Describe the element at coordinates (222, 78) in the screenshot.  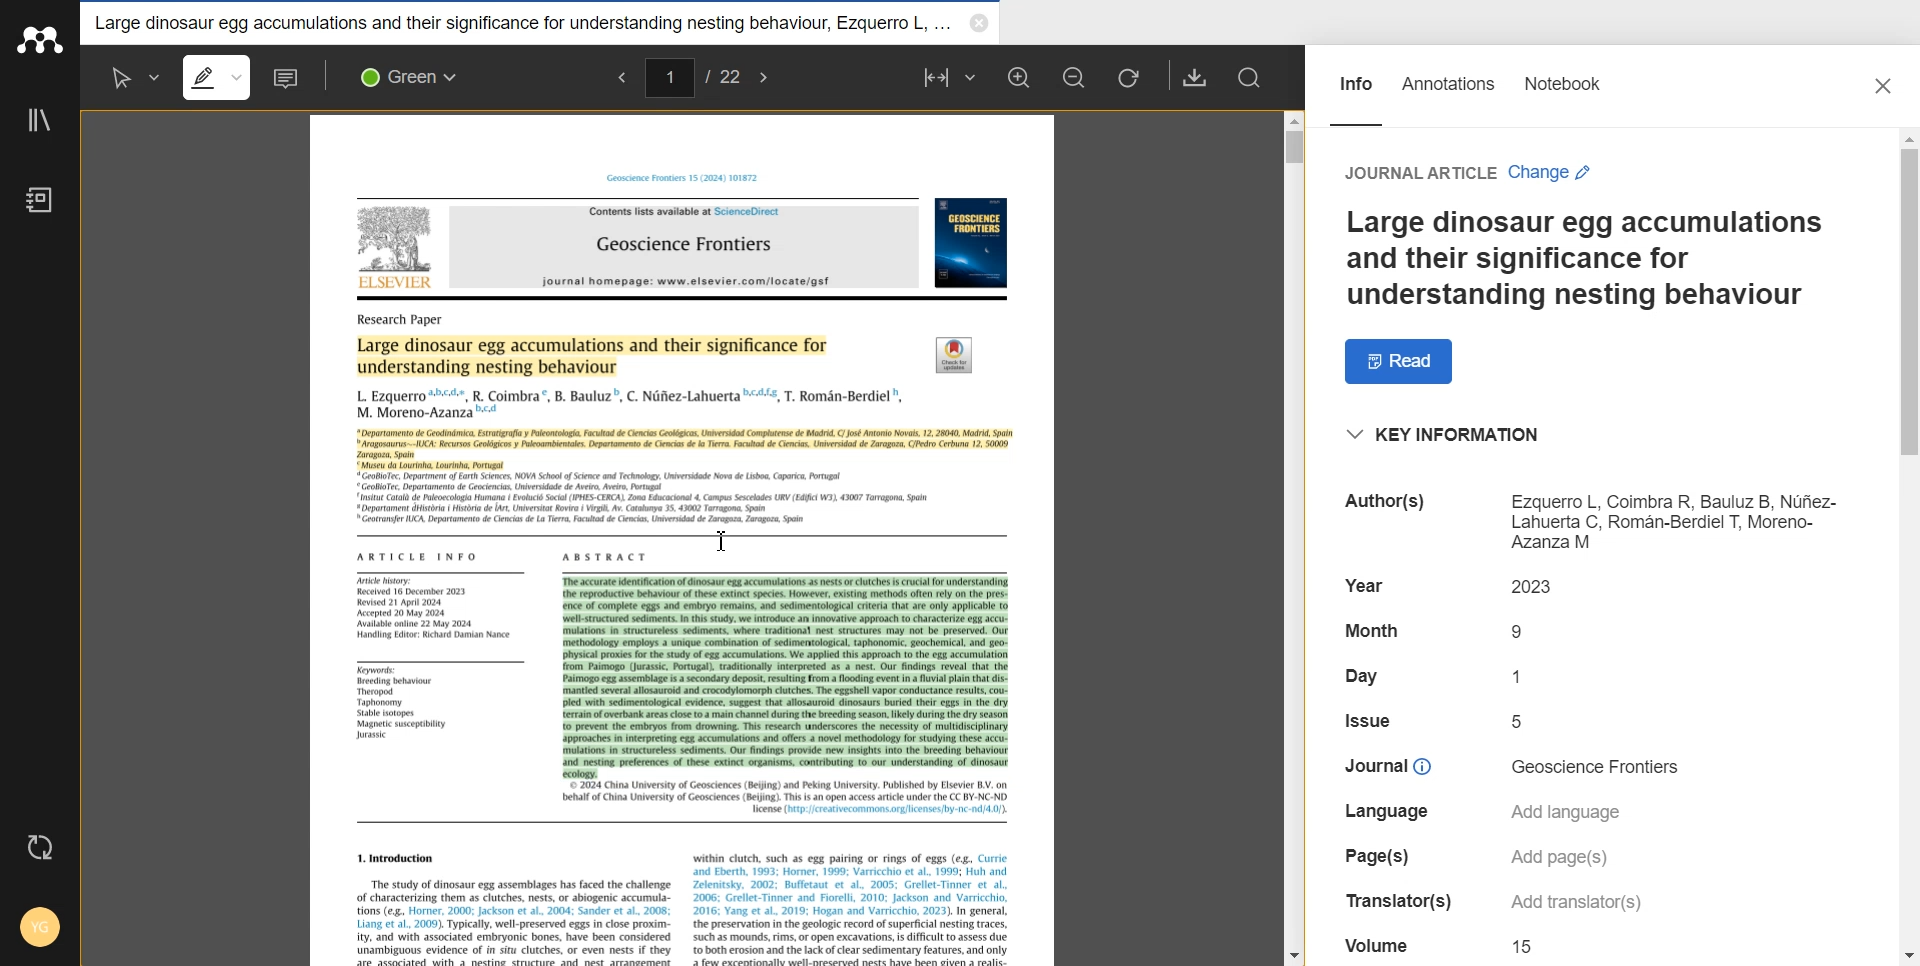
I see `Highlight text` at that location.